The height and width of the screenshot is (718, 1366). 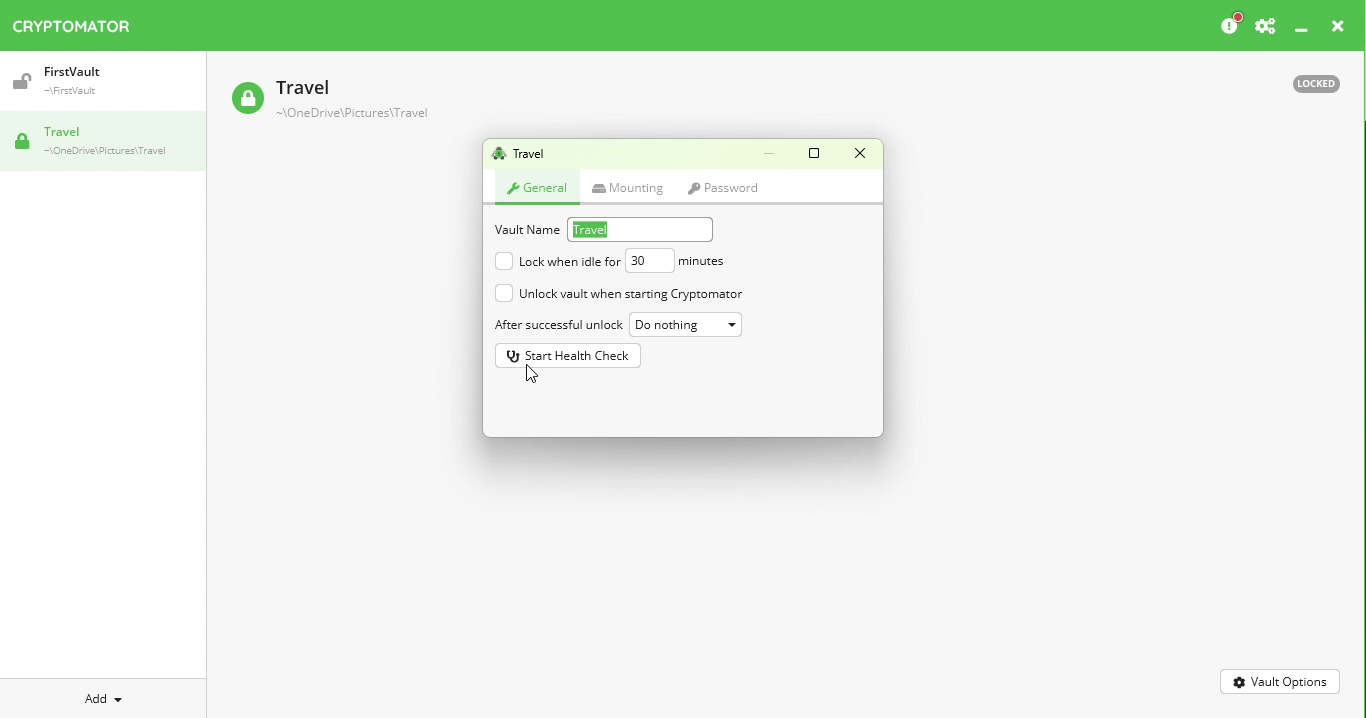 What do you see at coordinates (638, 294) in the screenshot?
I see `Unlock vault when starting cryptomator` at bounding box center [638, 294].